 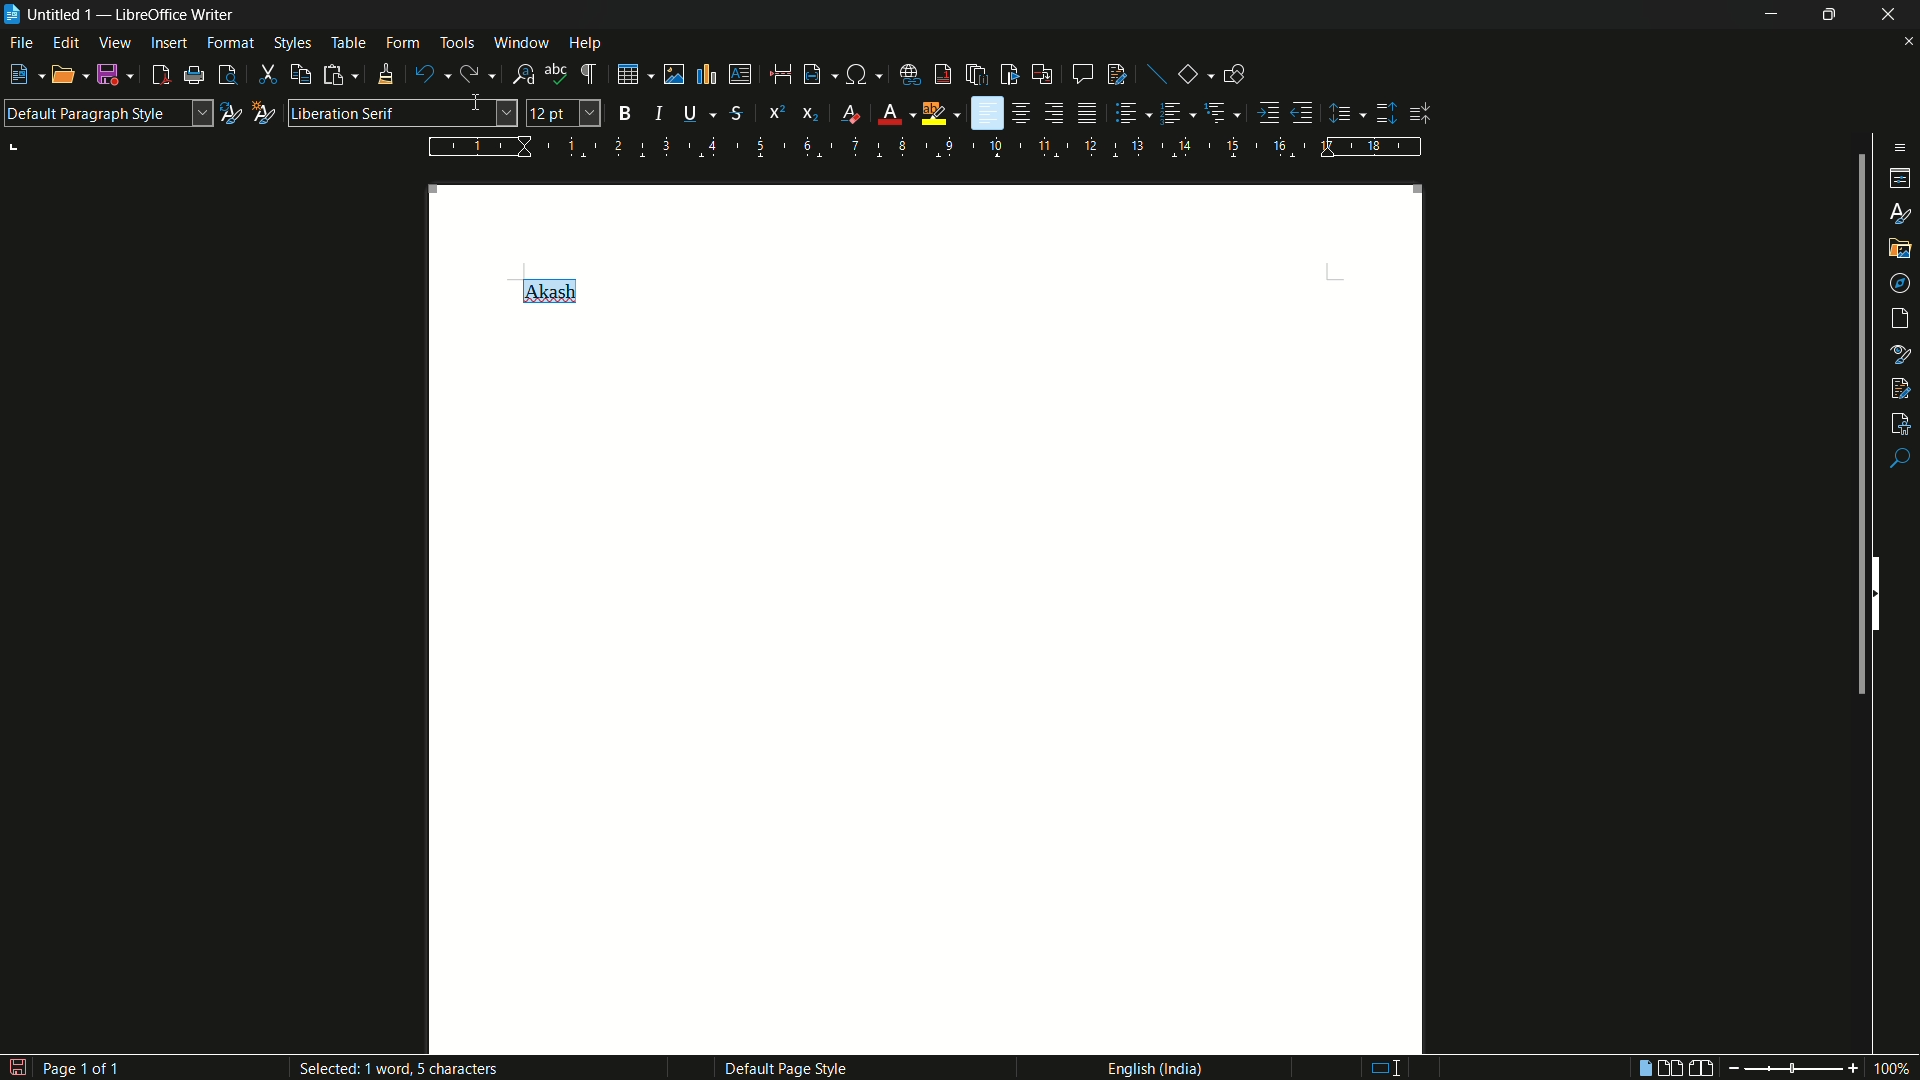 I want to click on find, so click(x=1900, y=460).